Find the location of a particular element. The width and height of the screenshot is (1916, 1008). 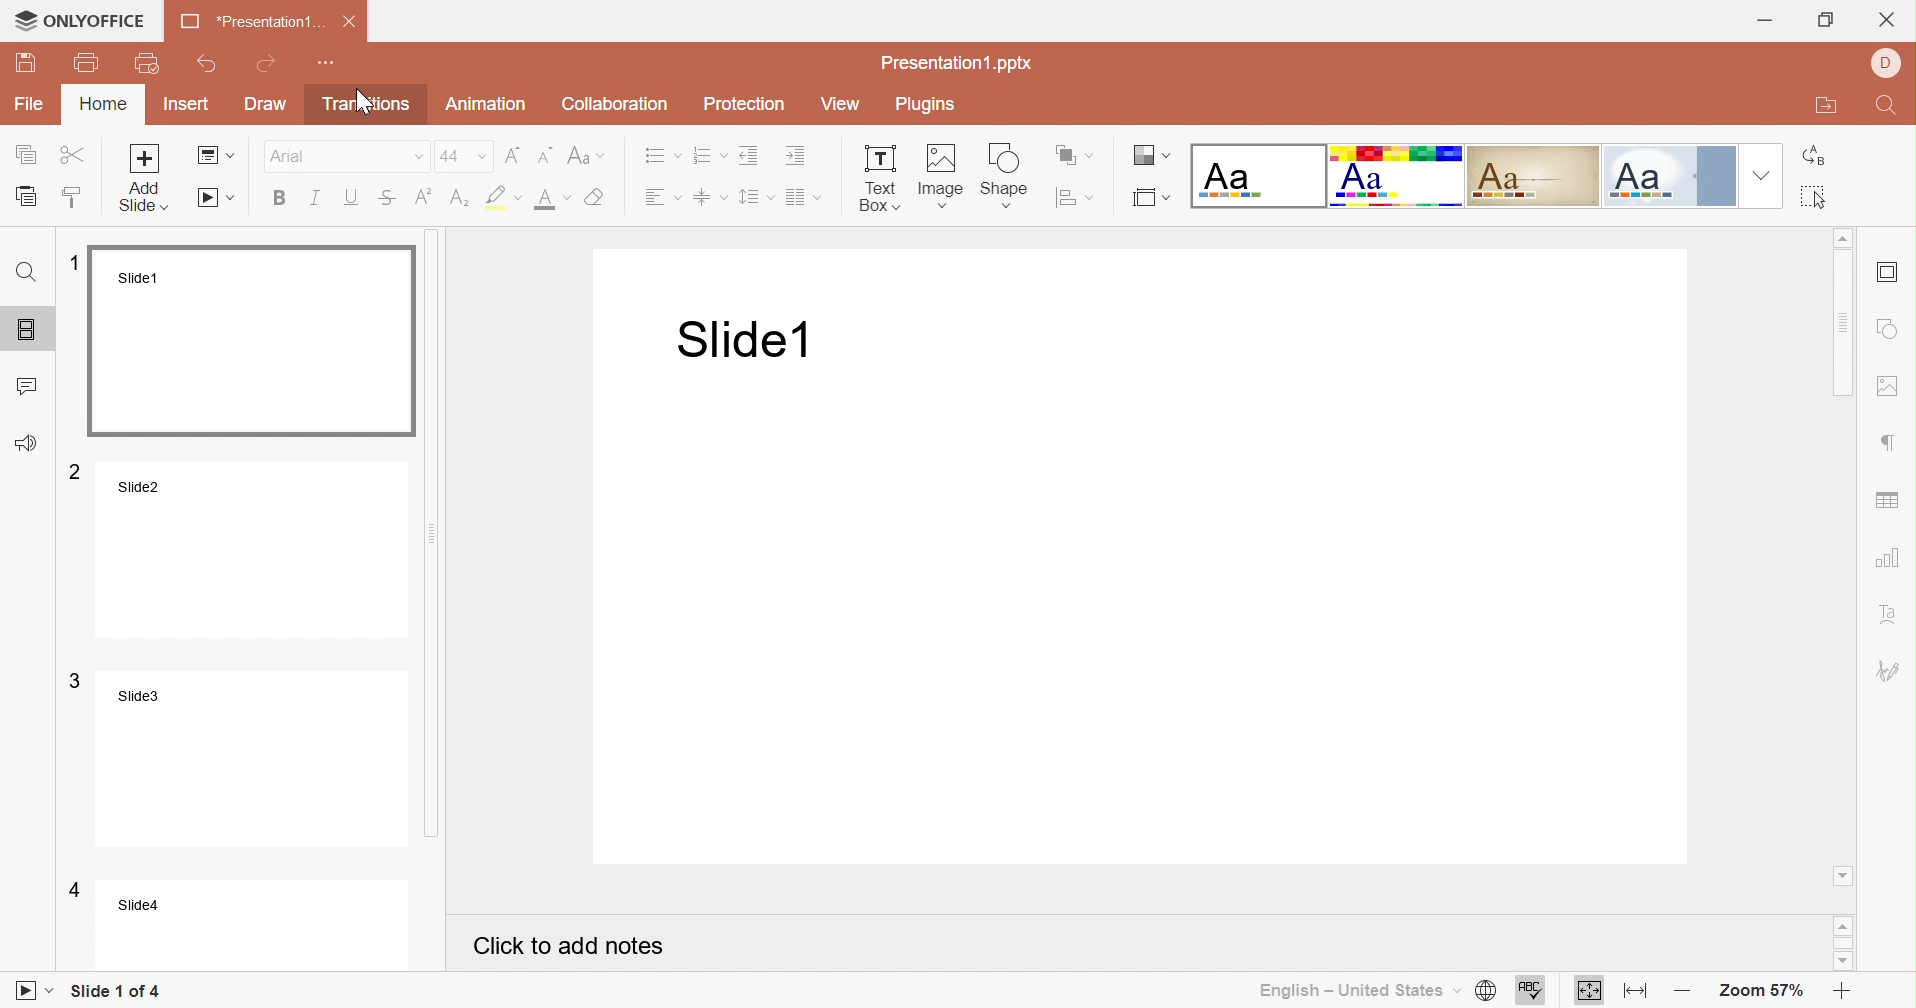

Open file location is located at coordinates (1826, 106).